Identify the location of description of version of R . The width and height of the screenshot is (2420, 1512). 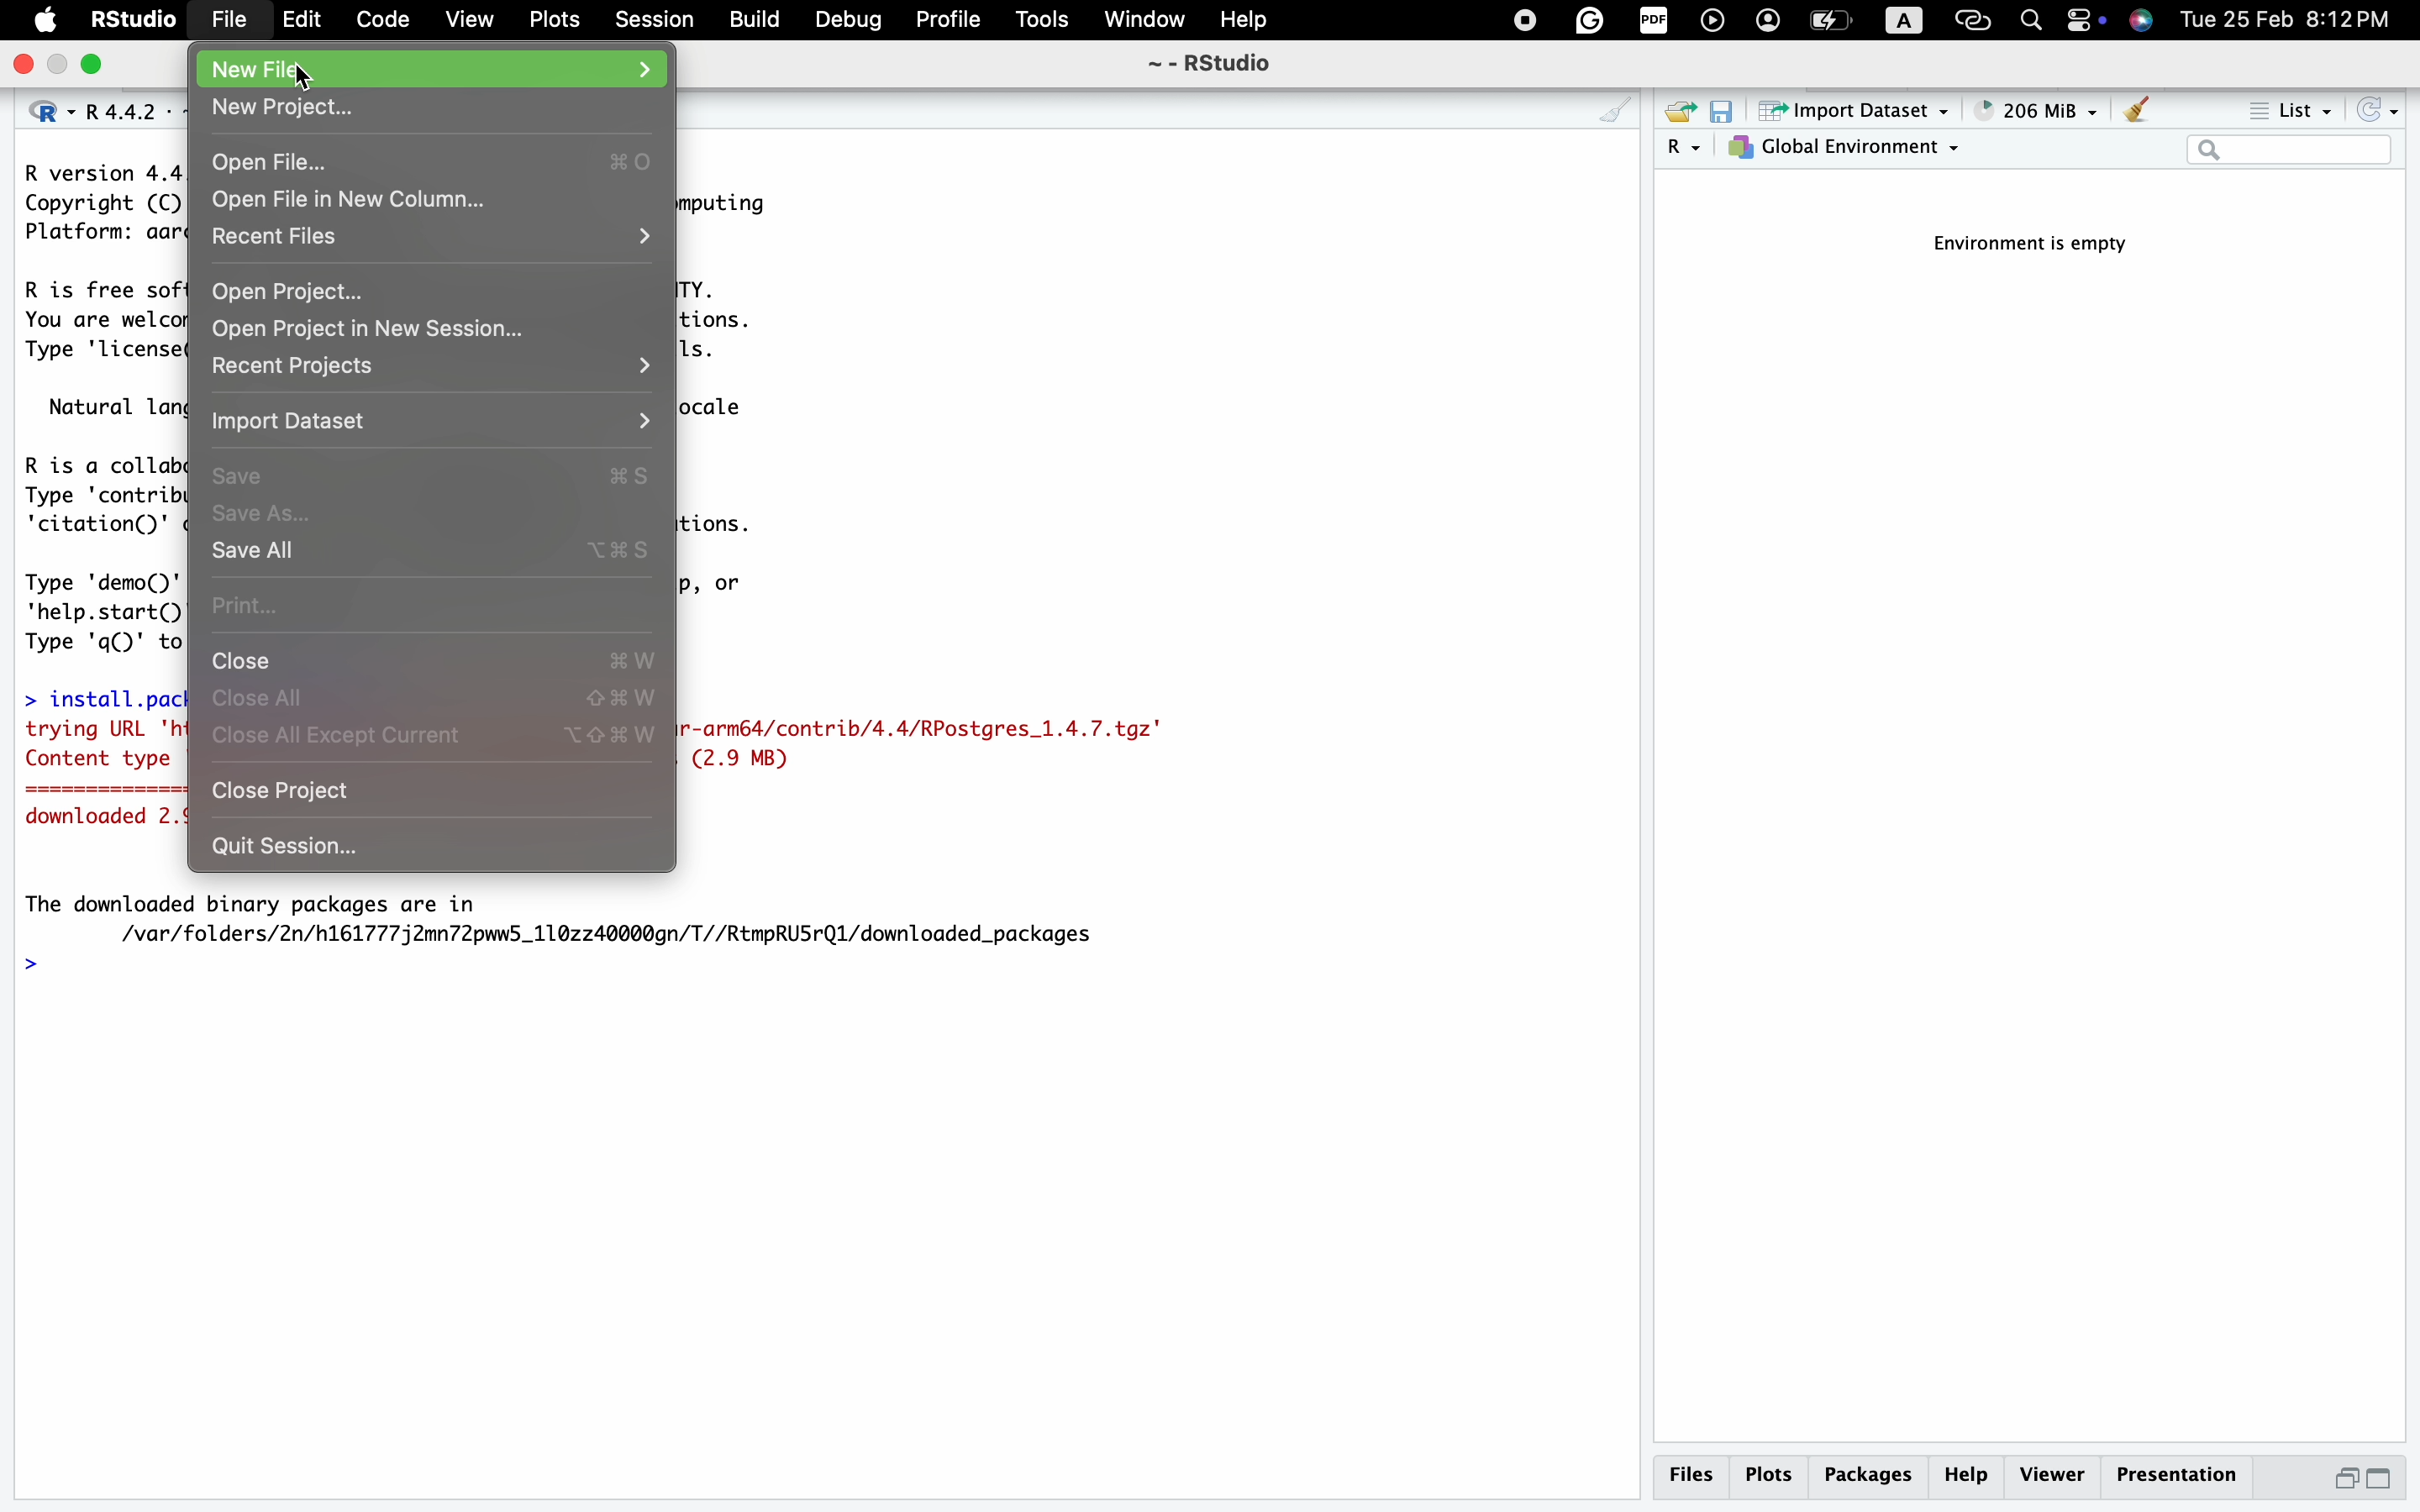
(94, 202).